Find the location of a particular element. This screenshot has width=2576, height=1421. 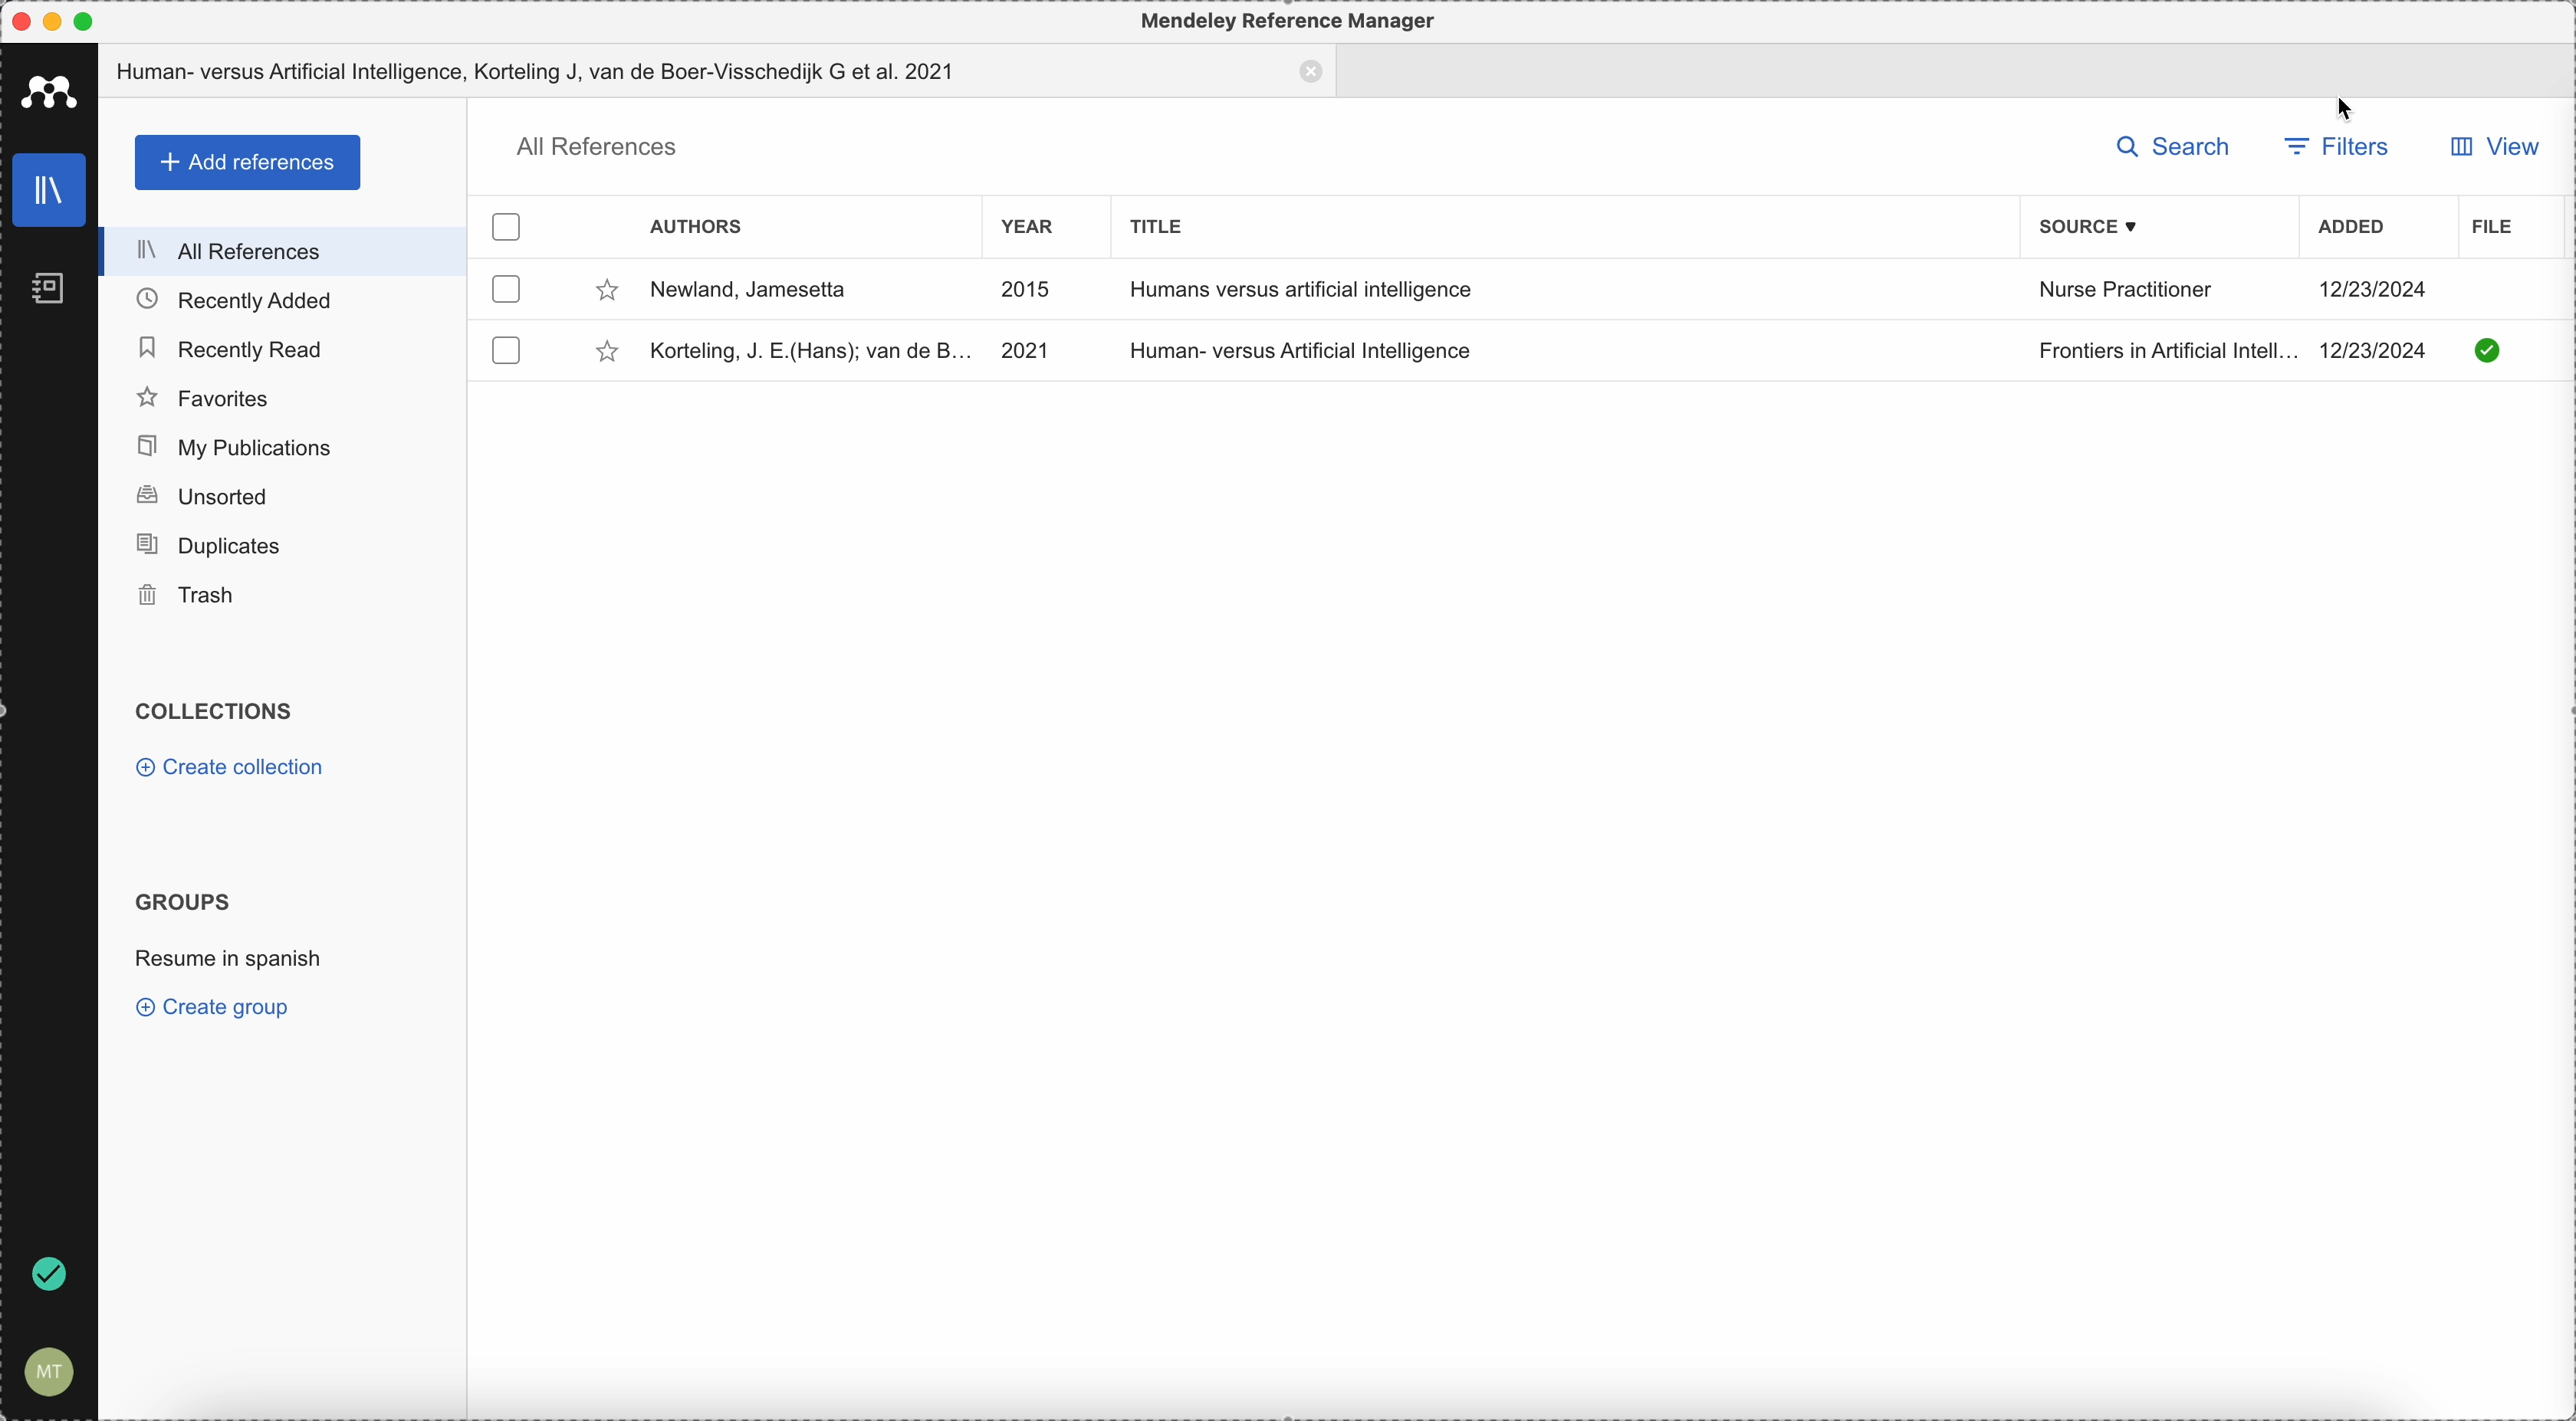

Nurse Practitioner is located at coordinates (2129, 291).